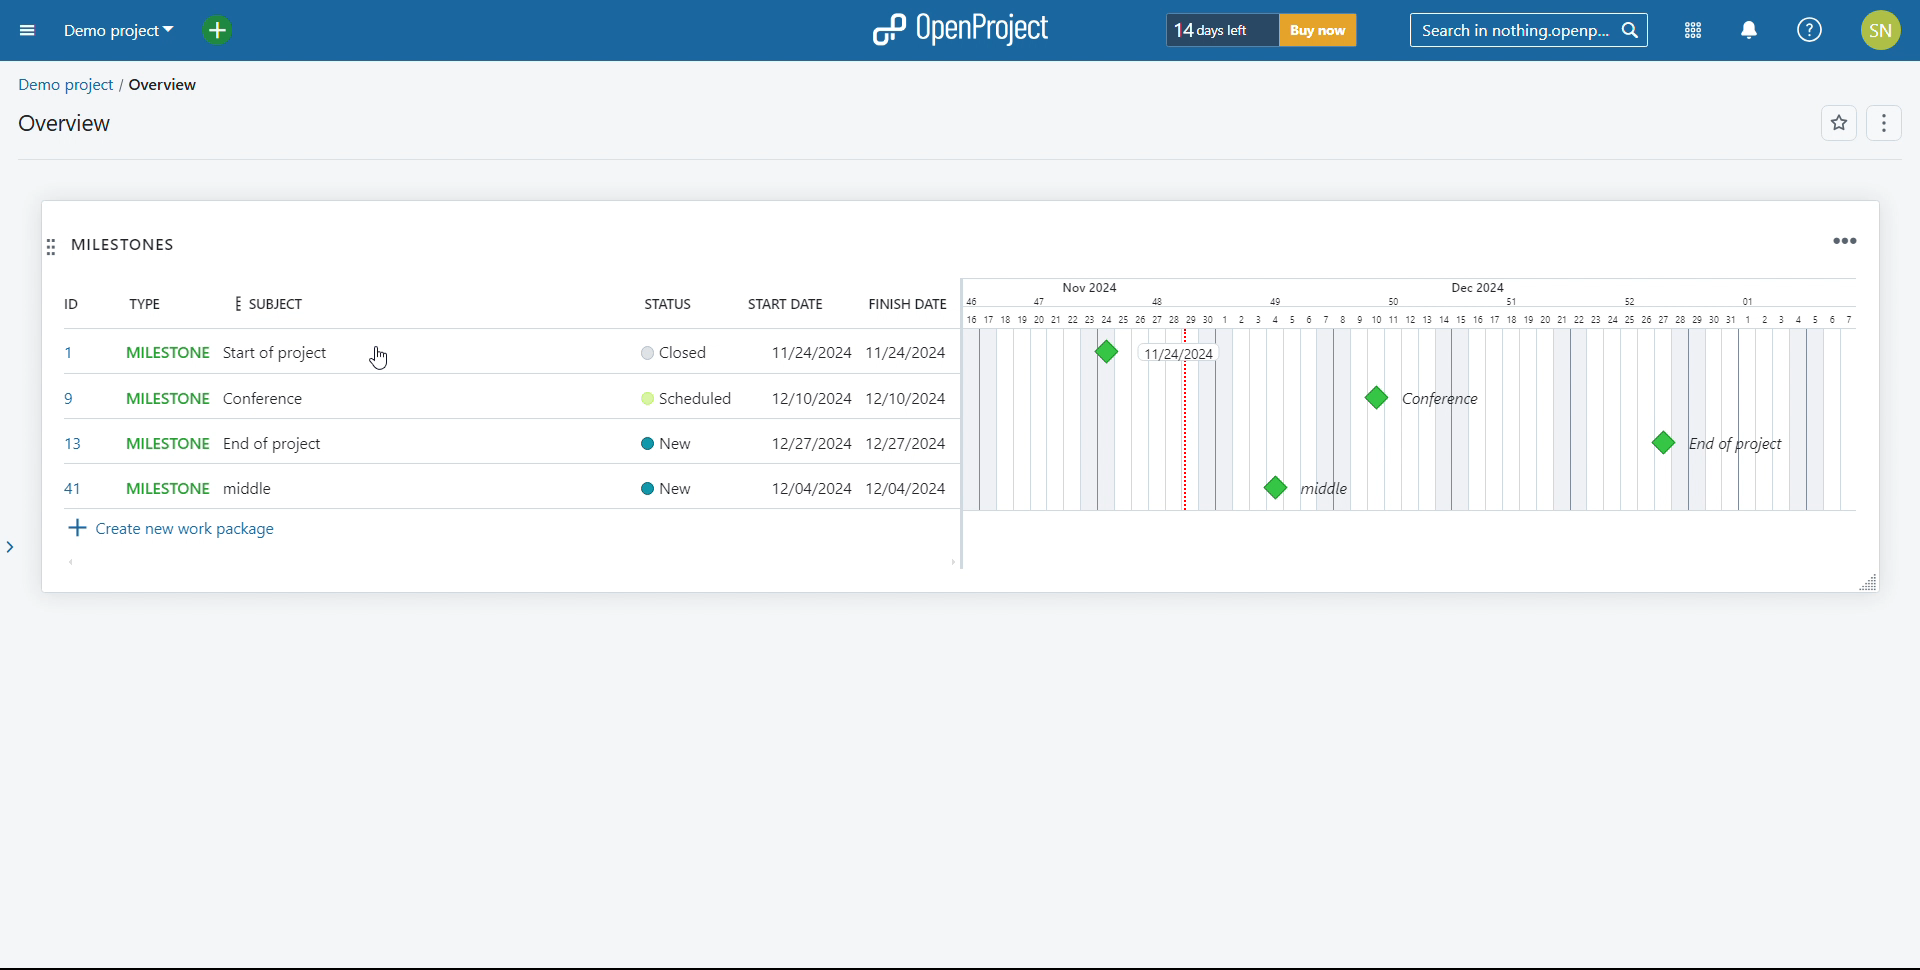  Describe the element at coordinates (1809, 30) in the screenshot. I see `help` at that location.